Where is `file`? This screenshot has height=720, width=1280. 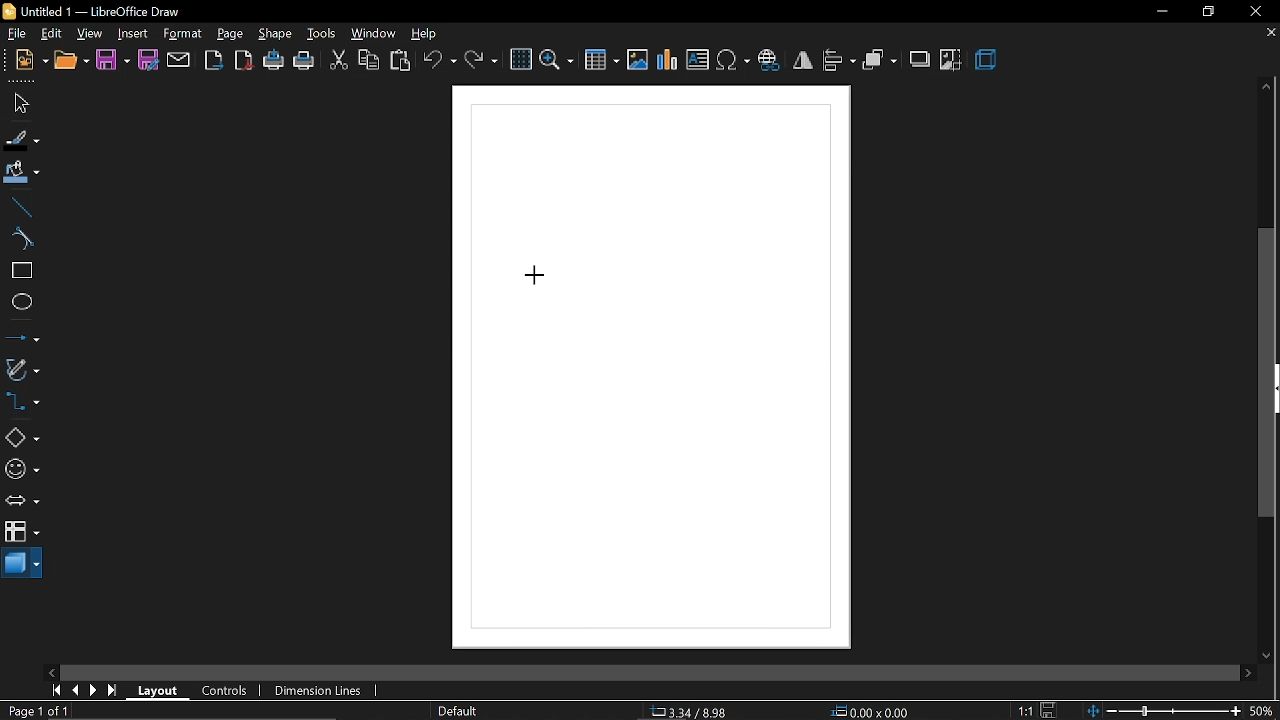 file is located at coordinates (16, 34).